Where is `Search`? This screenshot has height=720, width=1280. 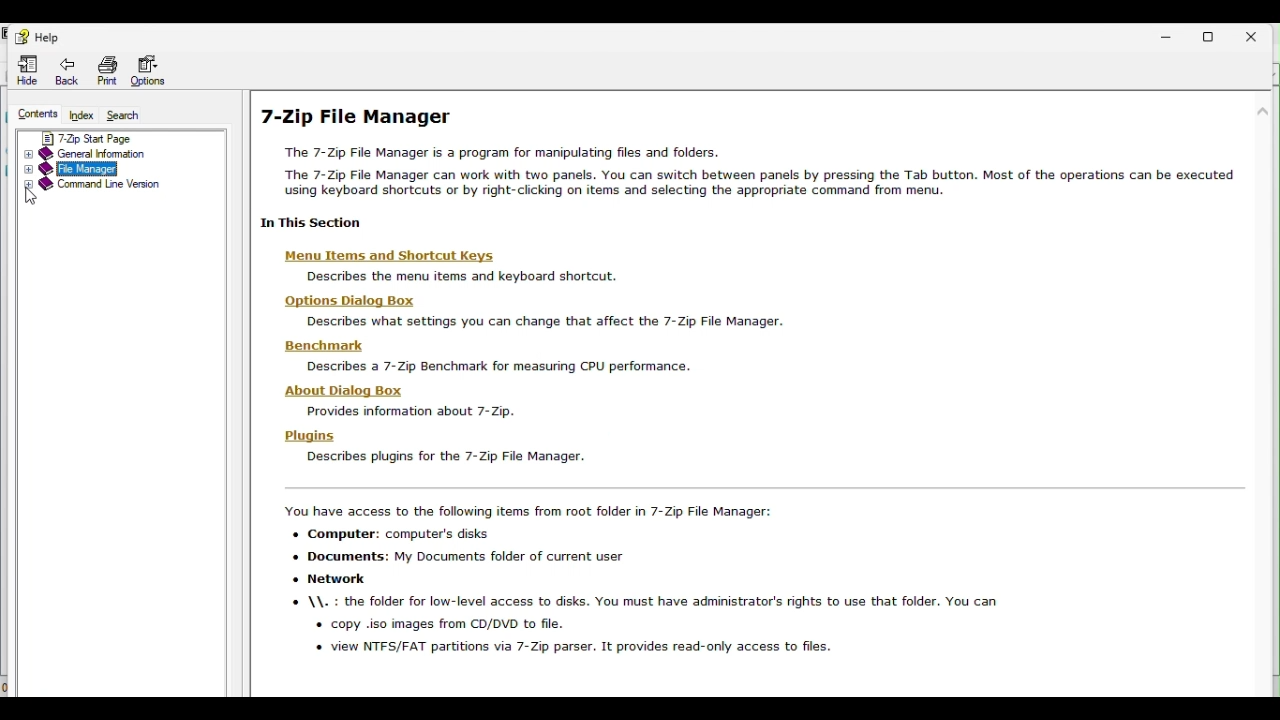
Search is located at coordinates (131, 113).